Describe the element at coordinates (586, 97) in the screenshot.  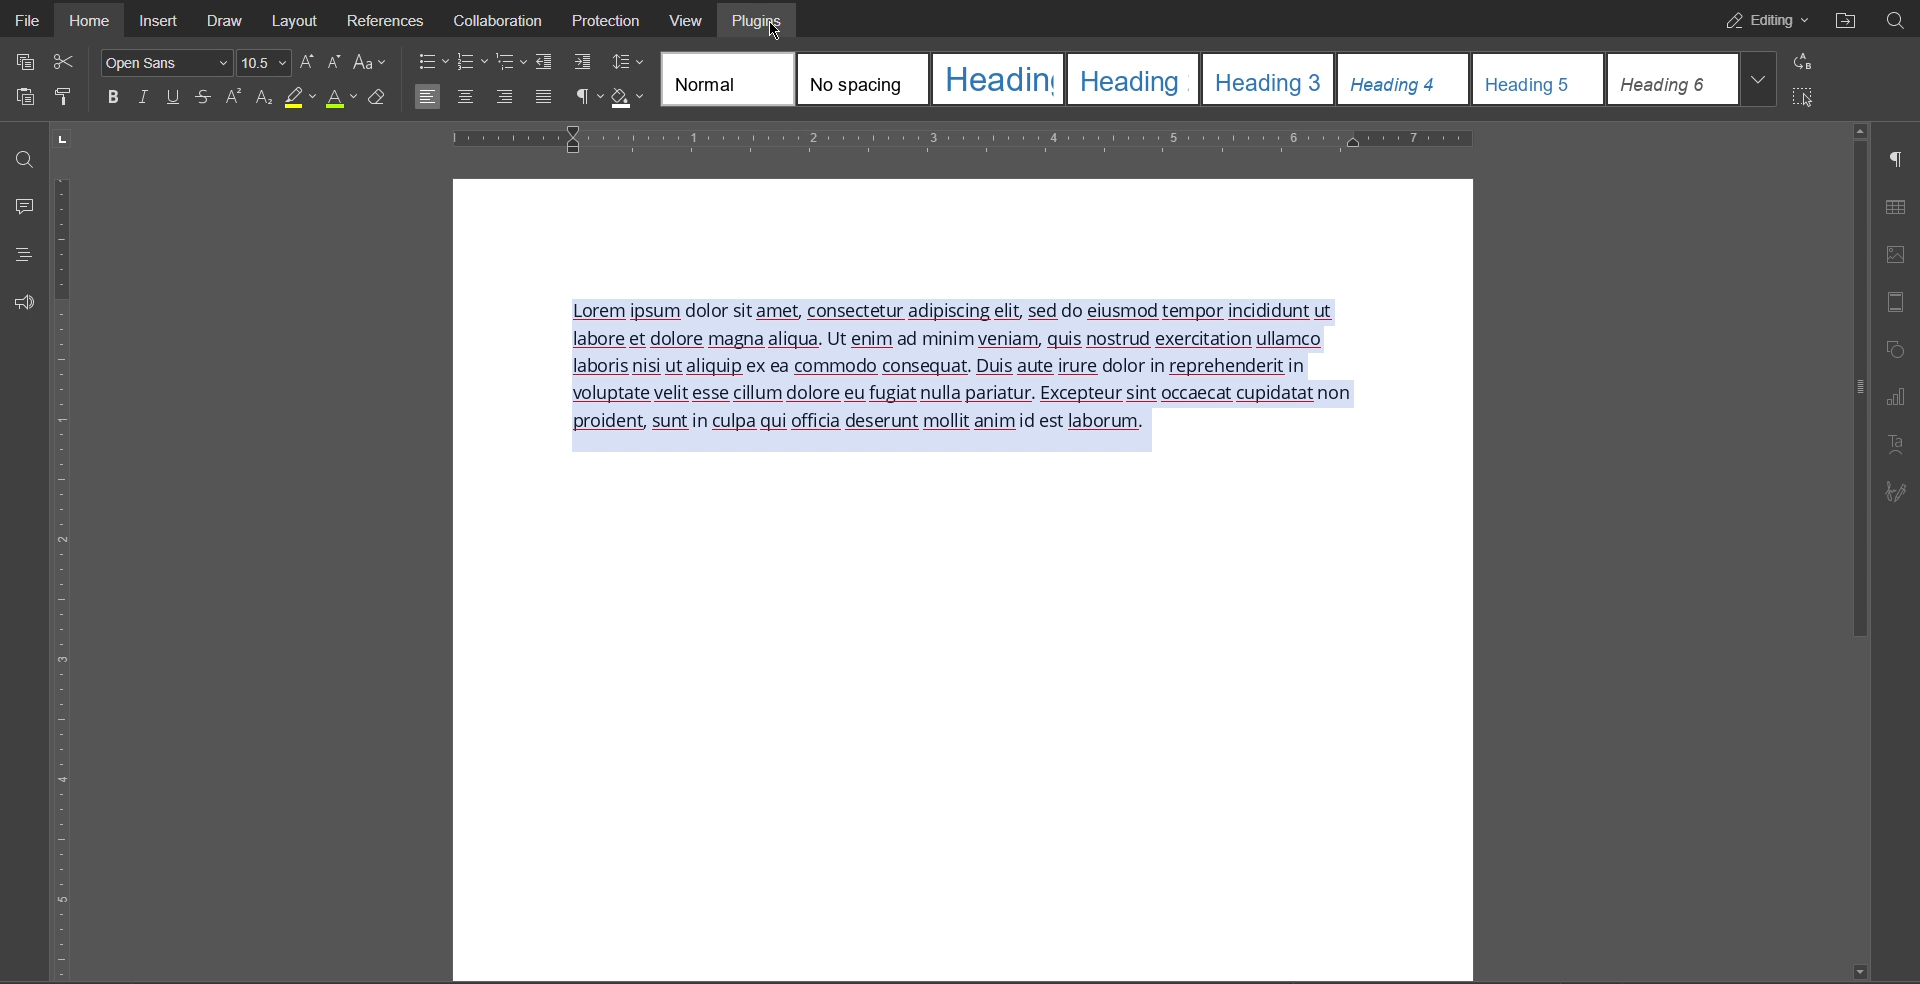
I see `Paragraph Settings` at that location.